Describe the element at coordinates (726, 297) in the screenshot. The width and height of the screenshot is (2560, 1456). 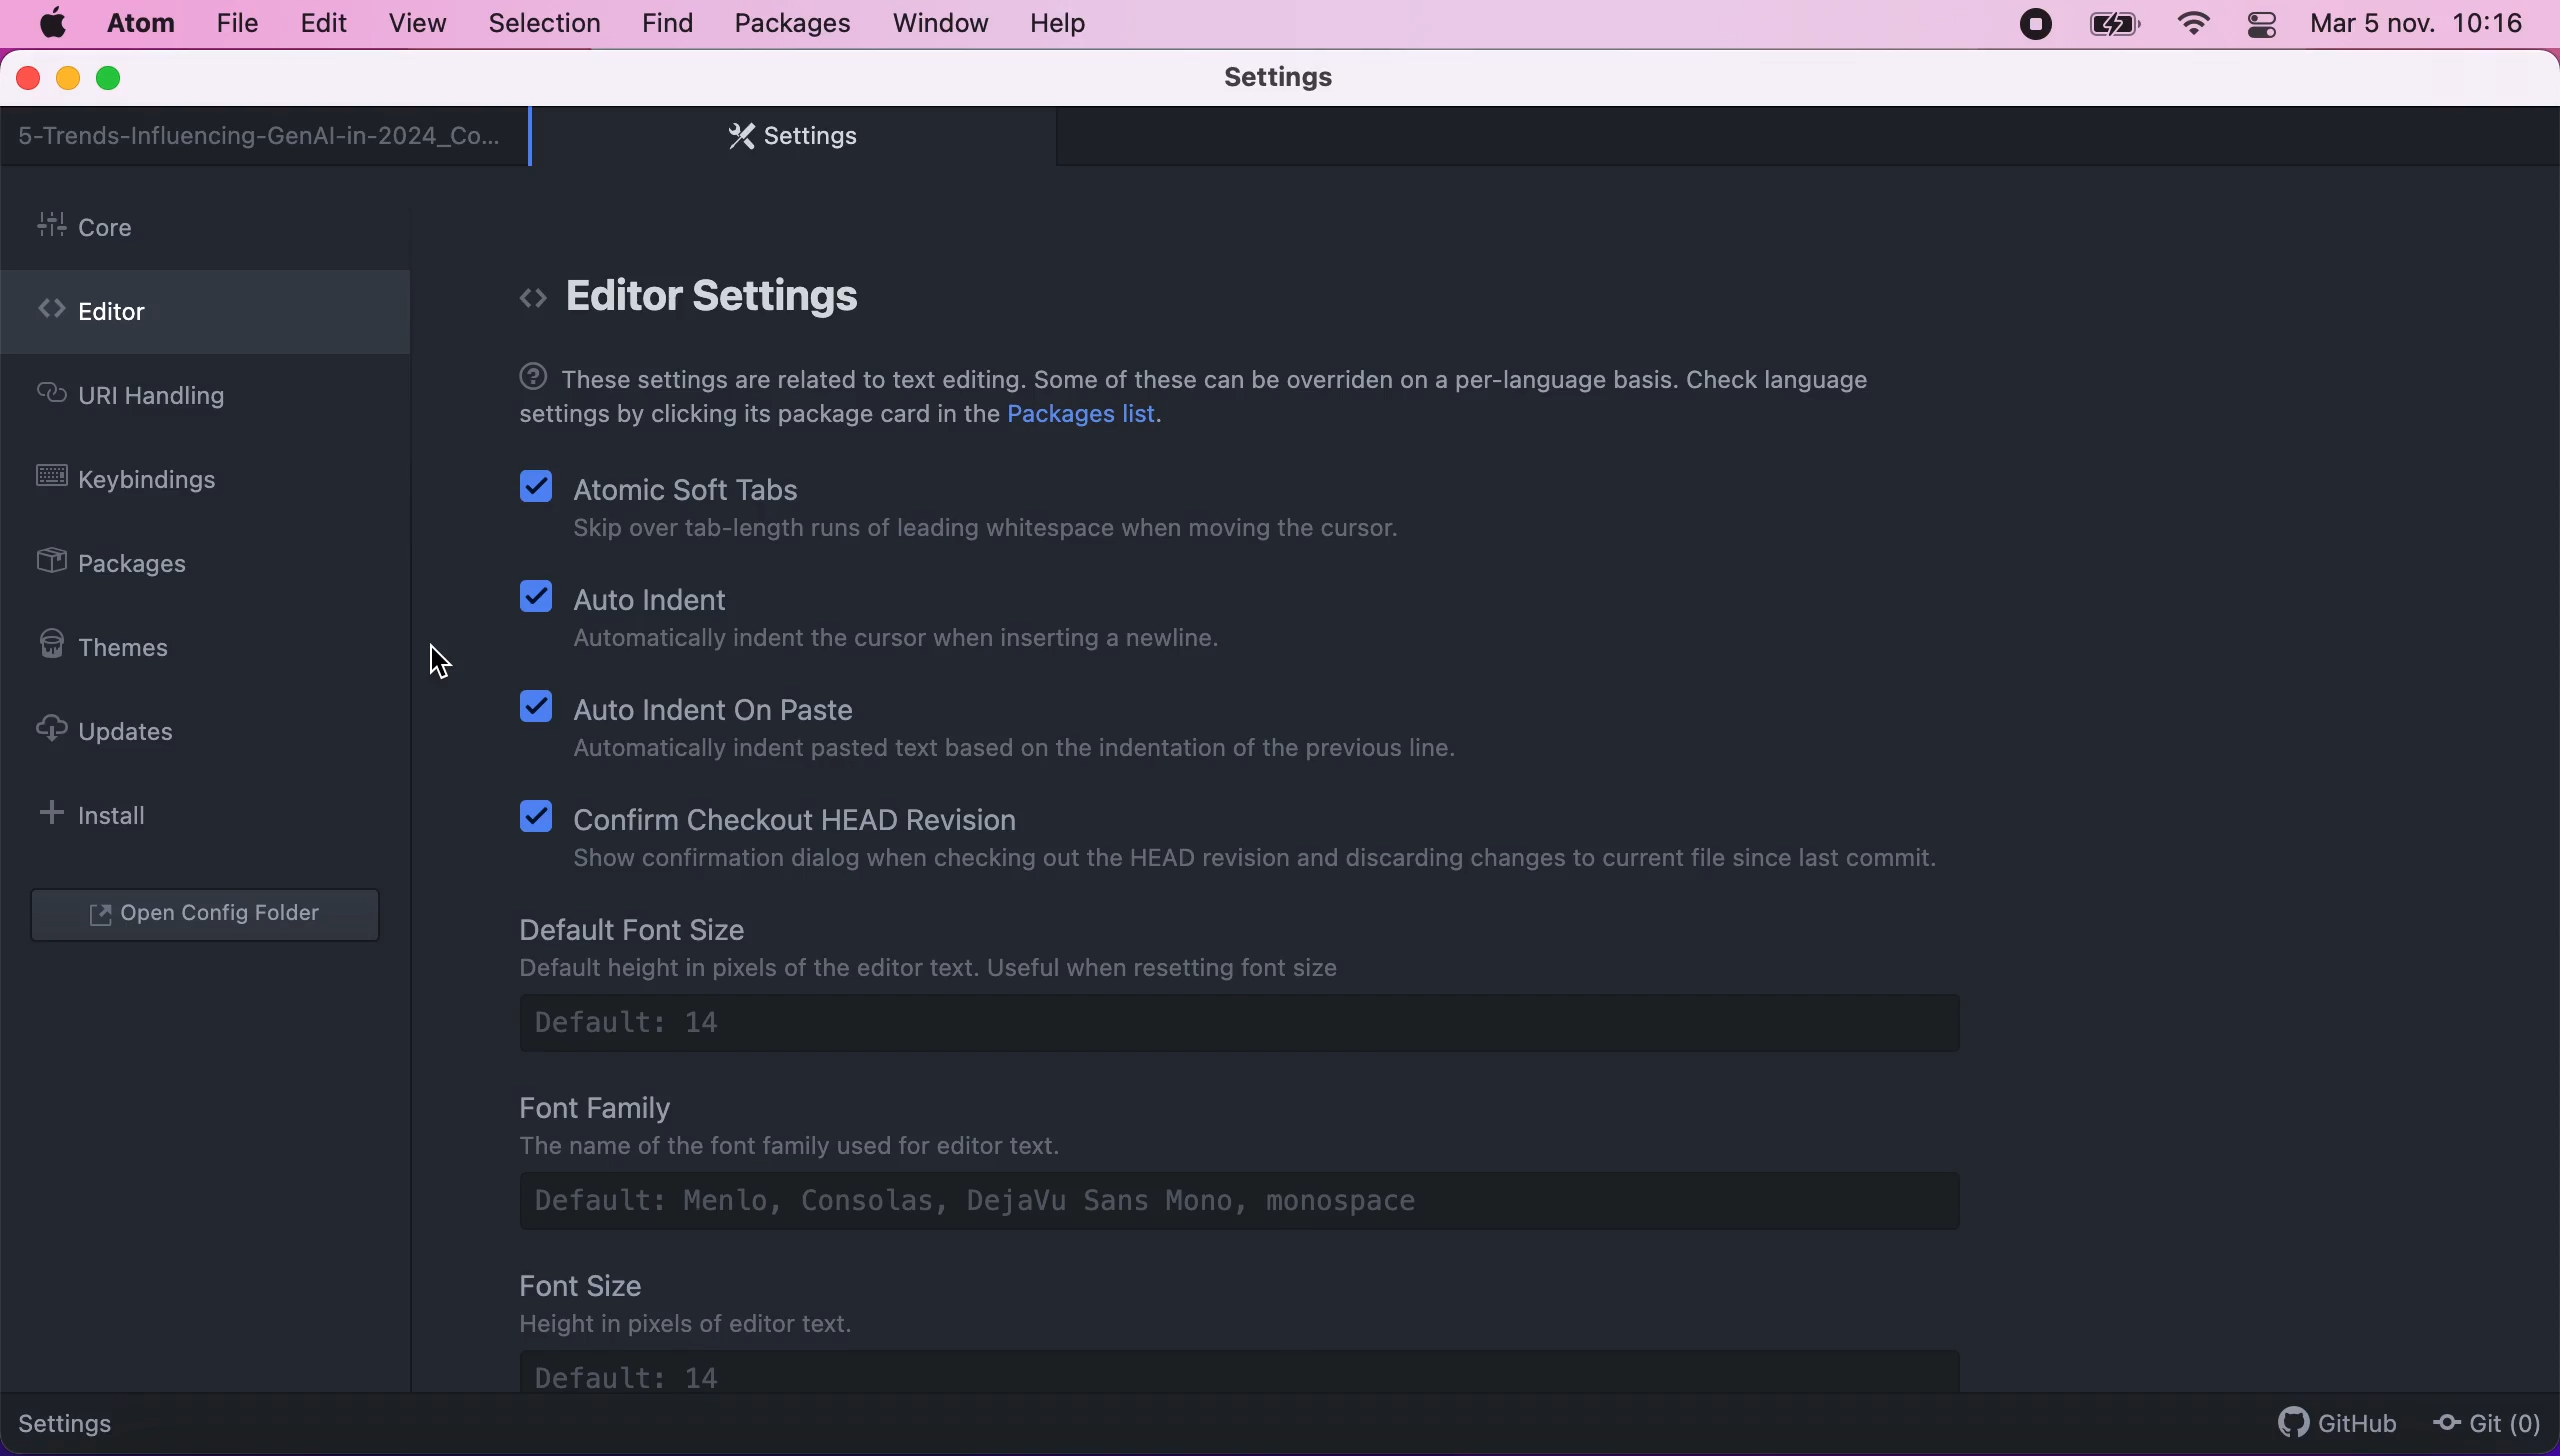
I see `editor settings` at that location.